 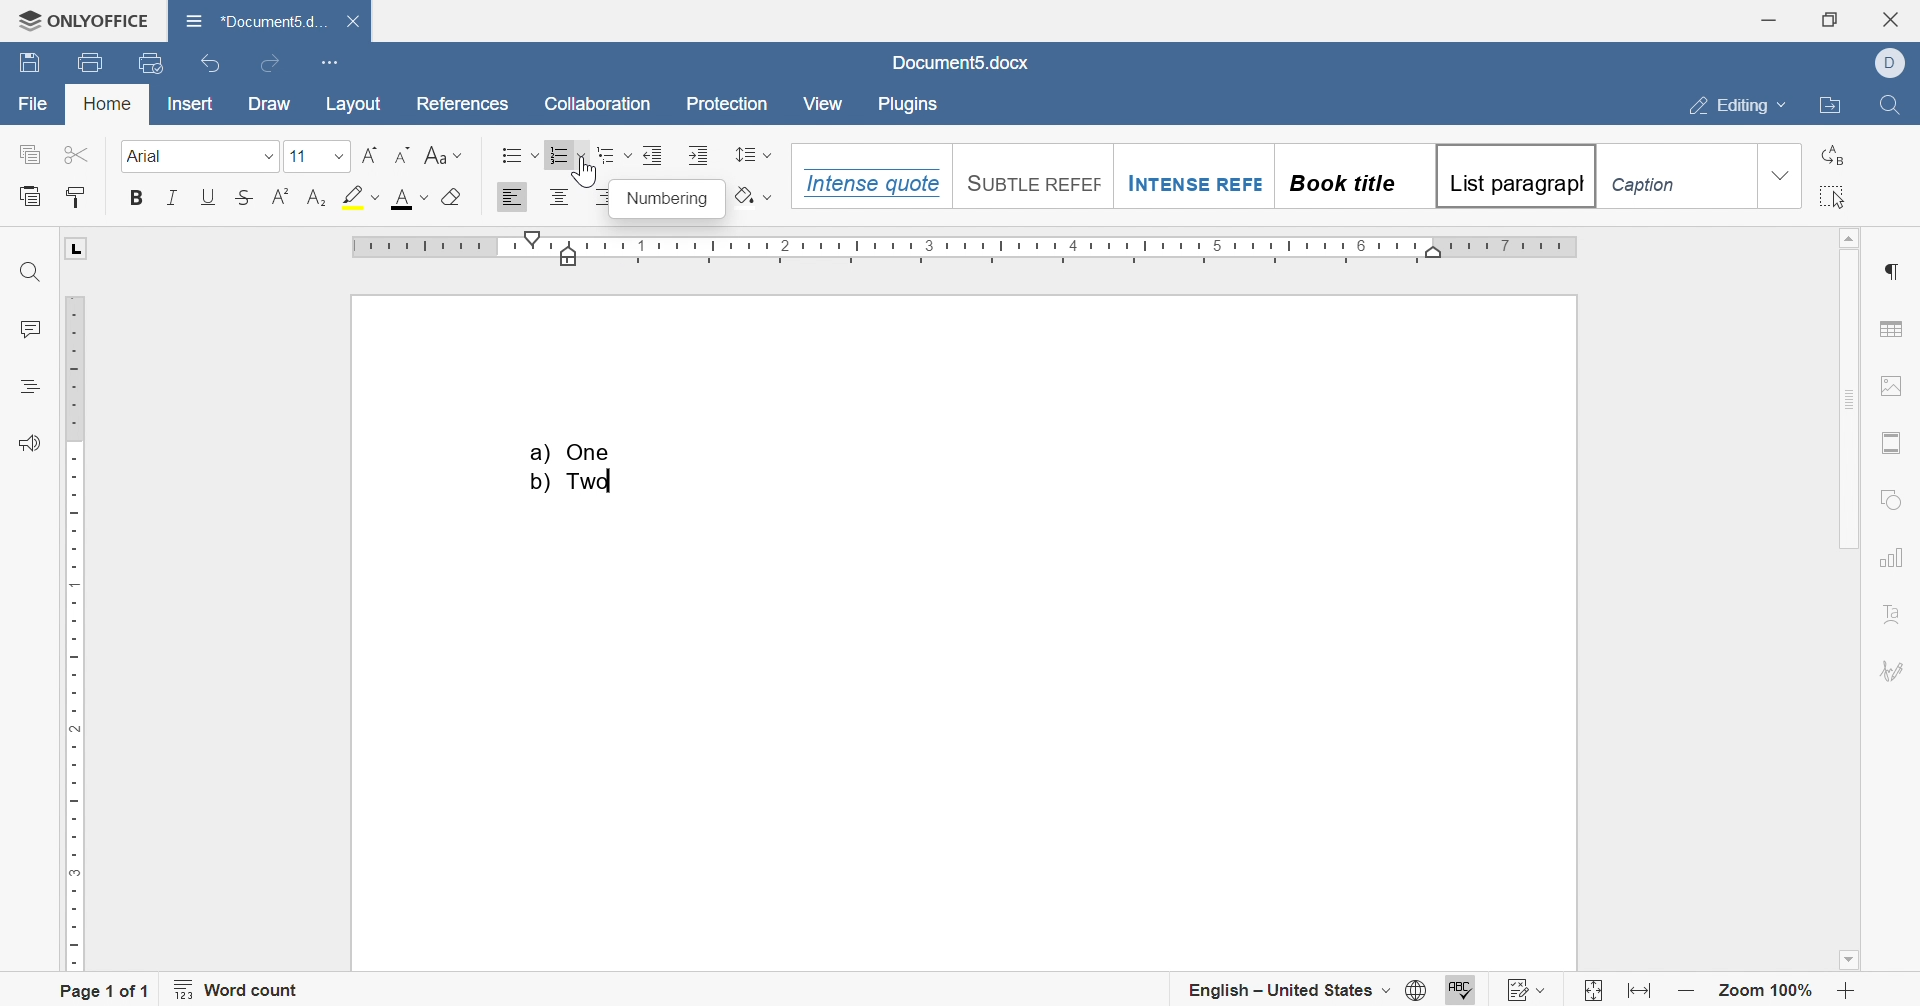 What do you see at coordinates (256, 19) in the screenshot?
I see `*document5.docx` at bounding box center [256, 19].